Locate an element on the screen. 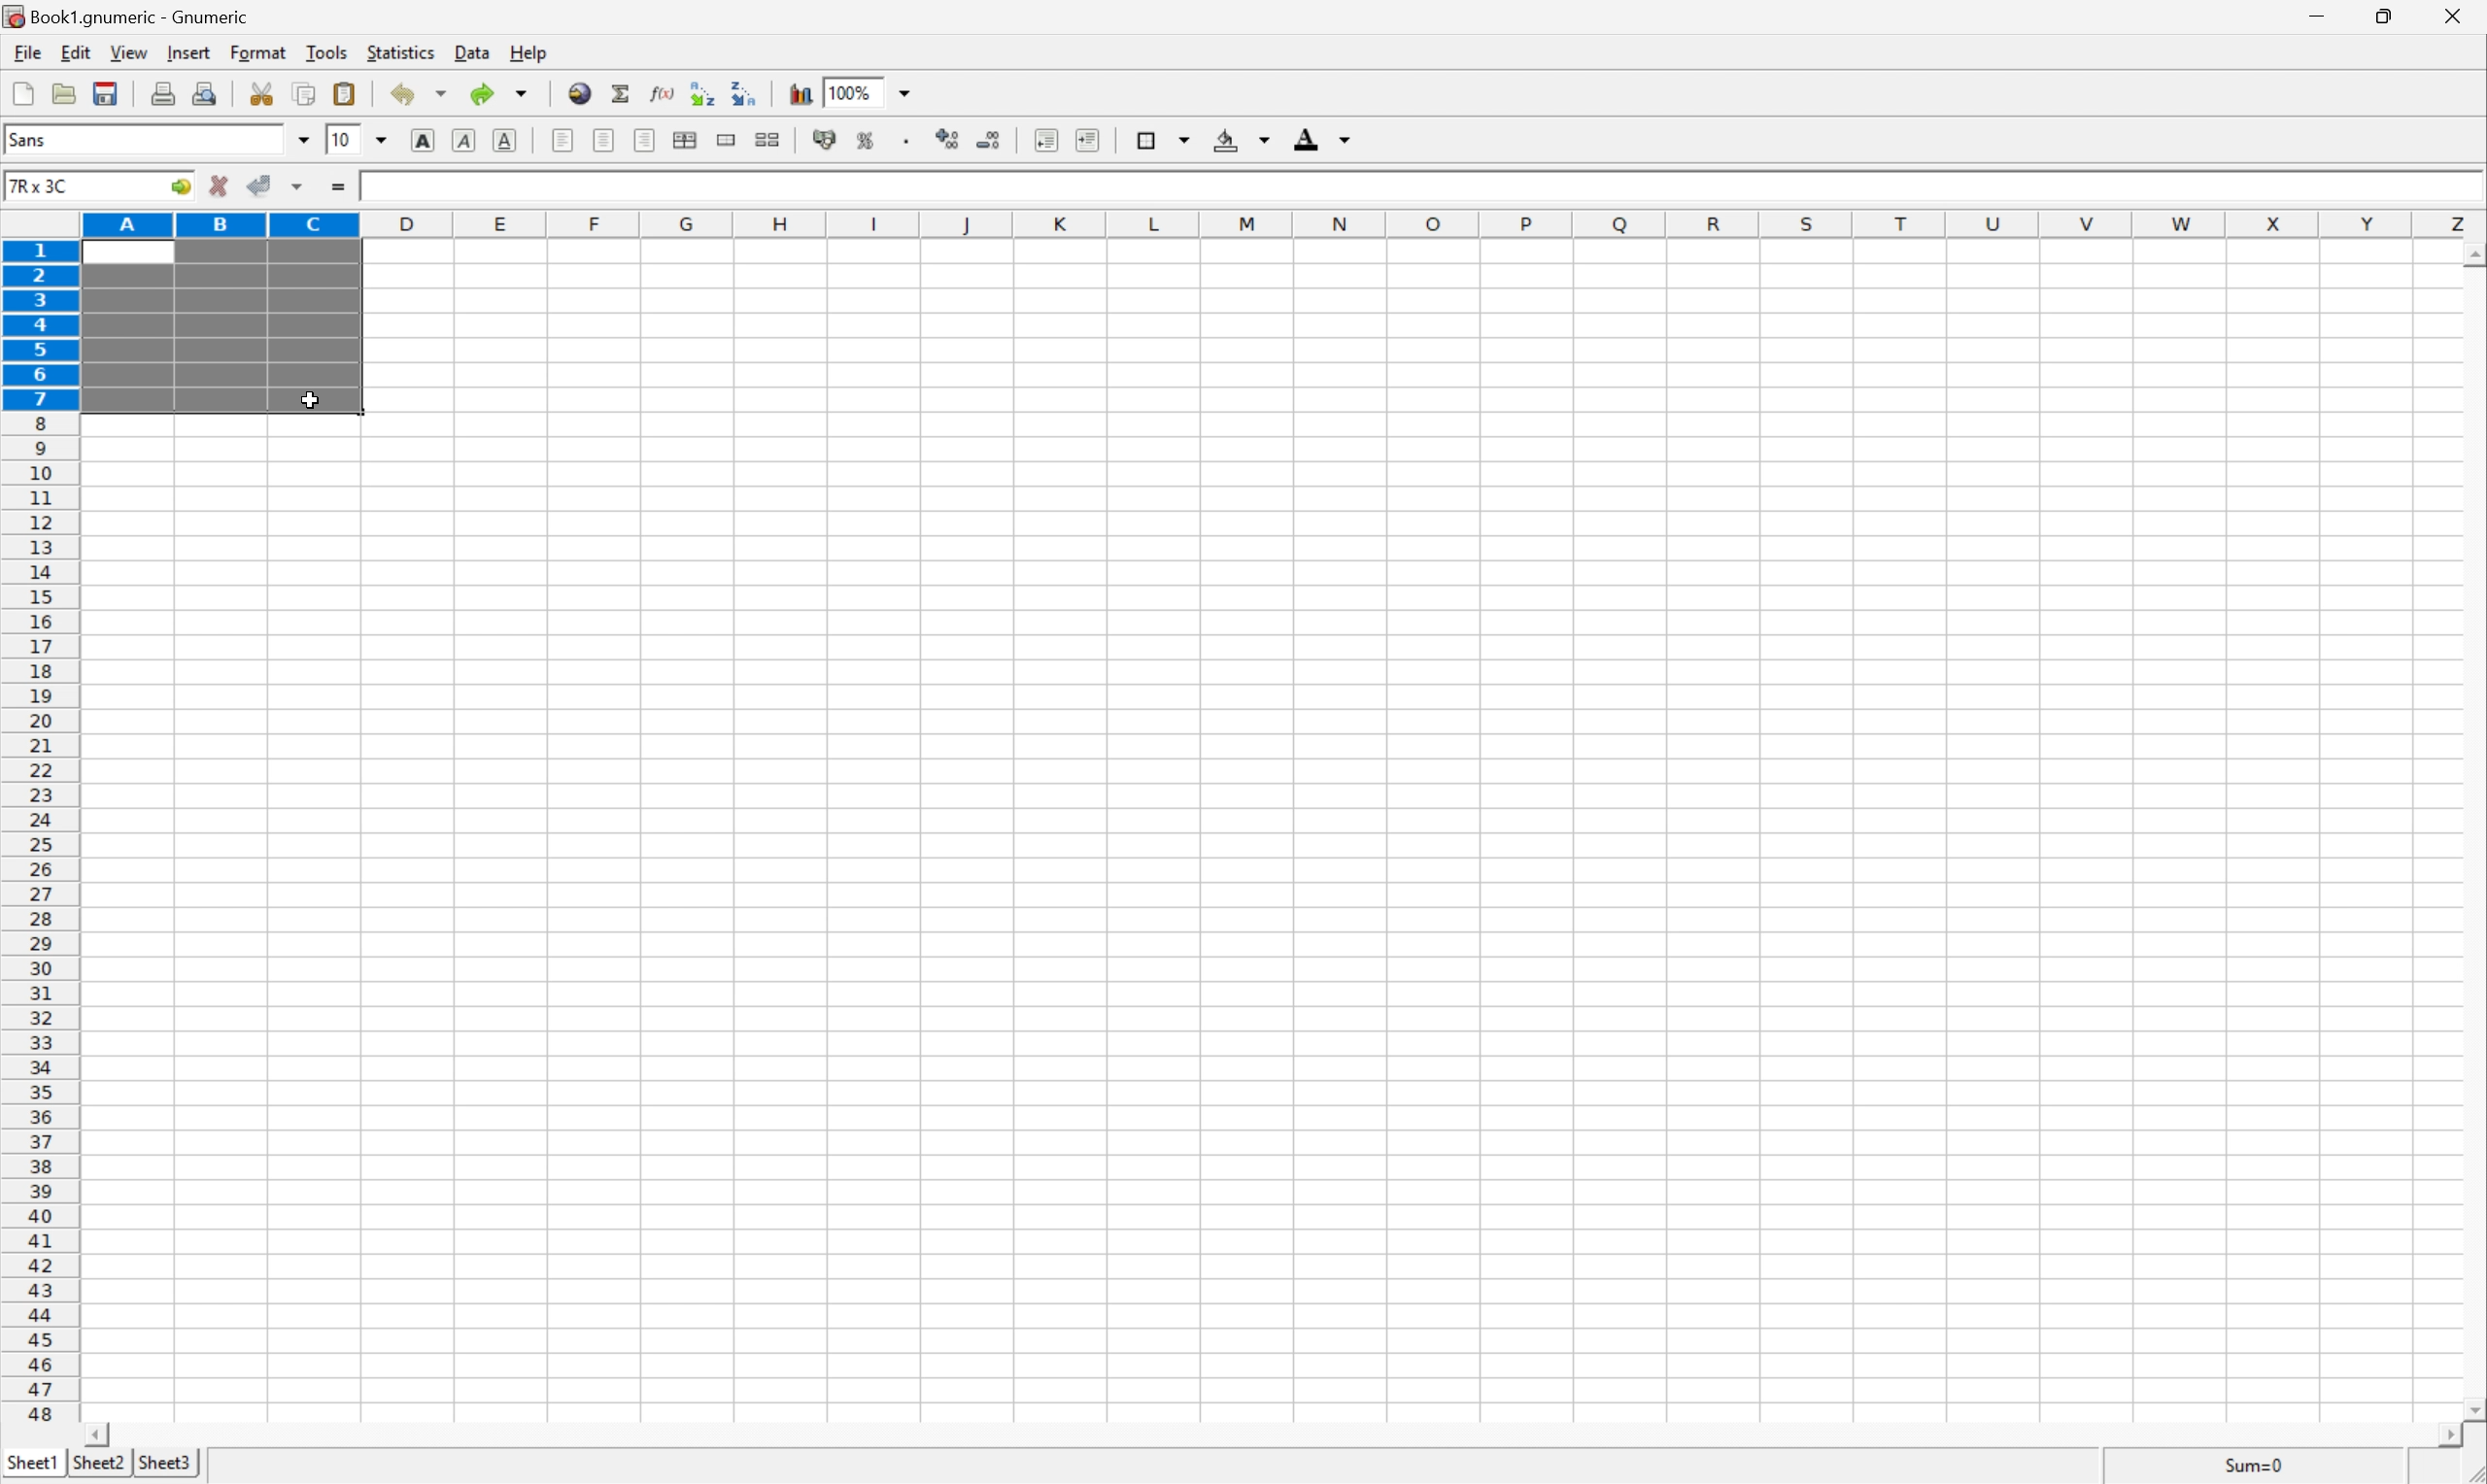 The height and width of the screenshot is (1484, 2487). borders is located at coordinates (1160, 138).